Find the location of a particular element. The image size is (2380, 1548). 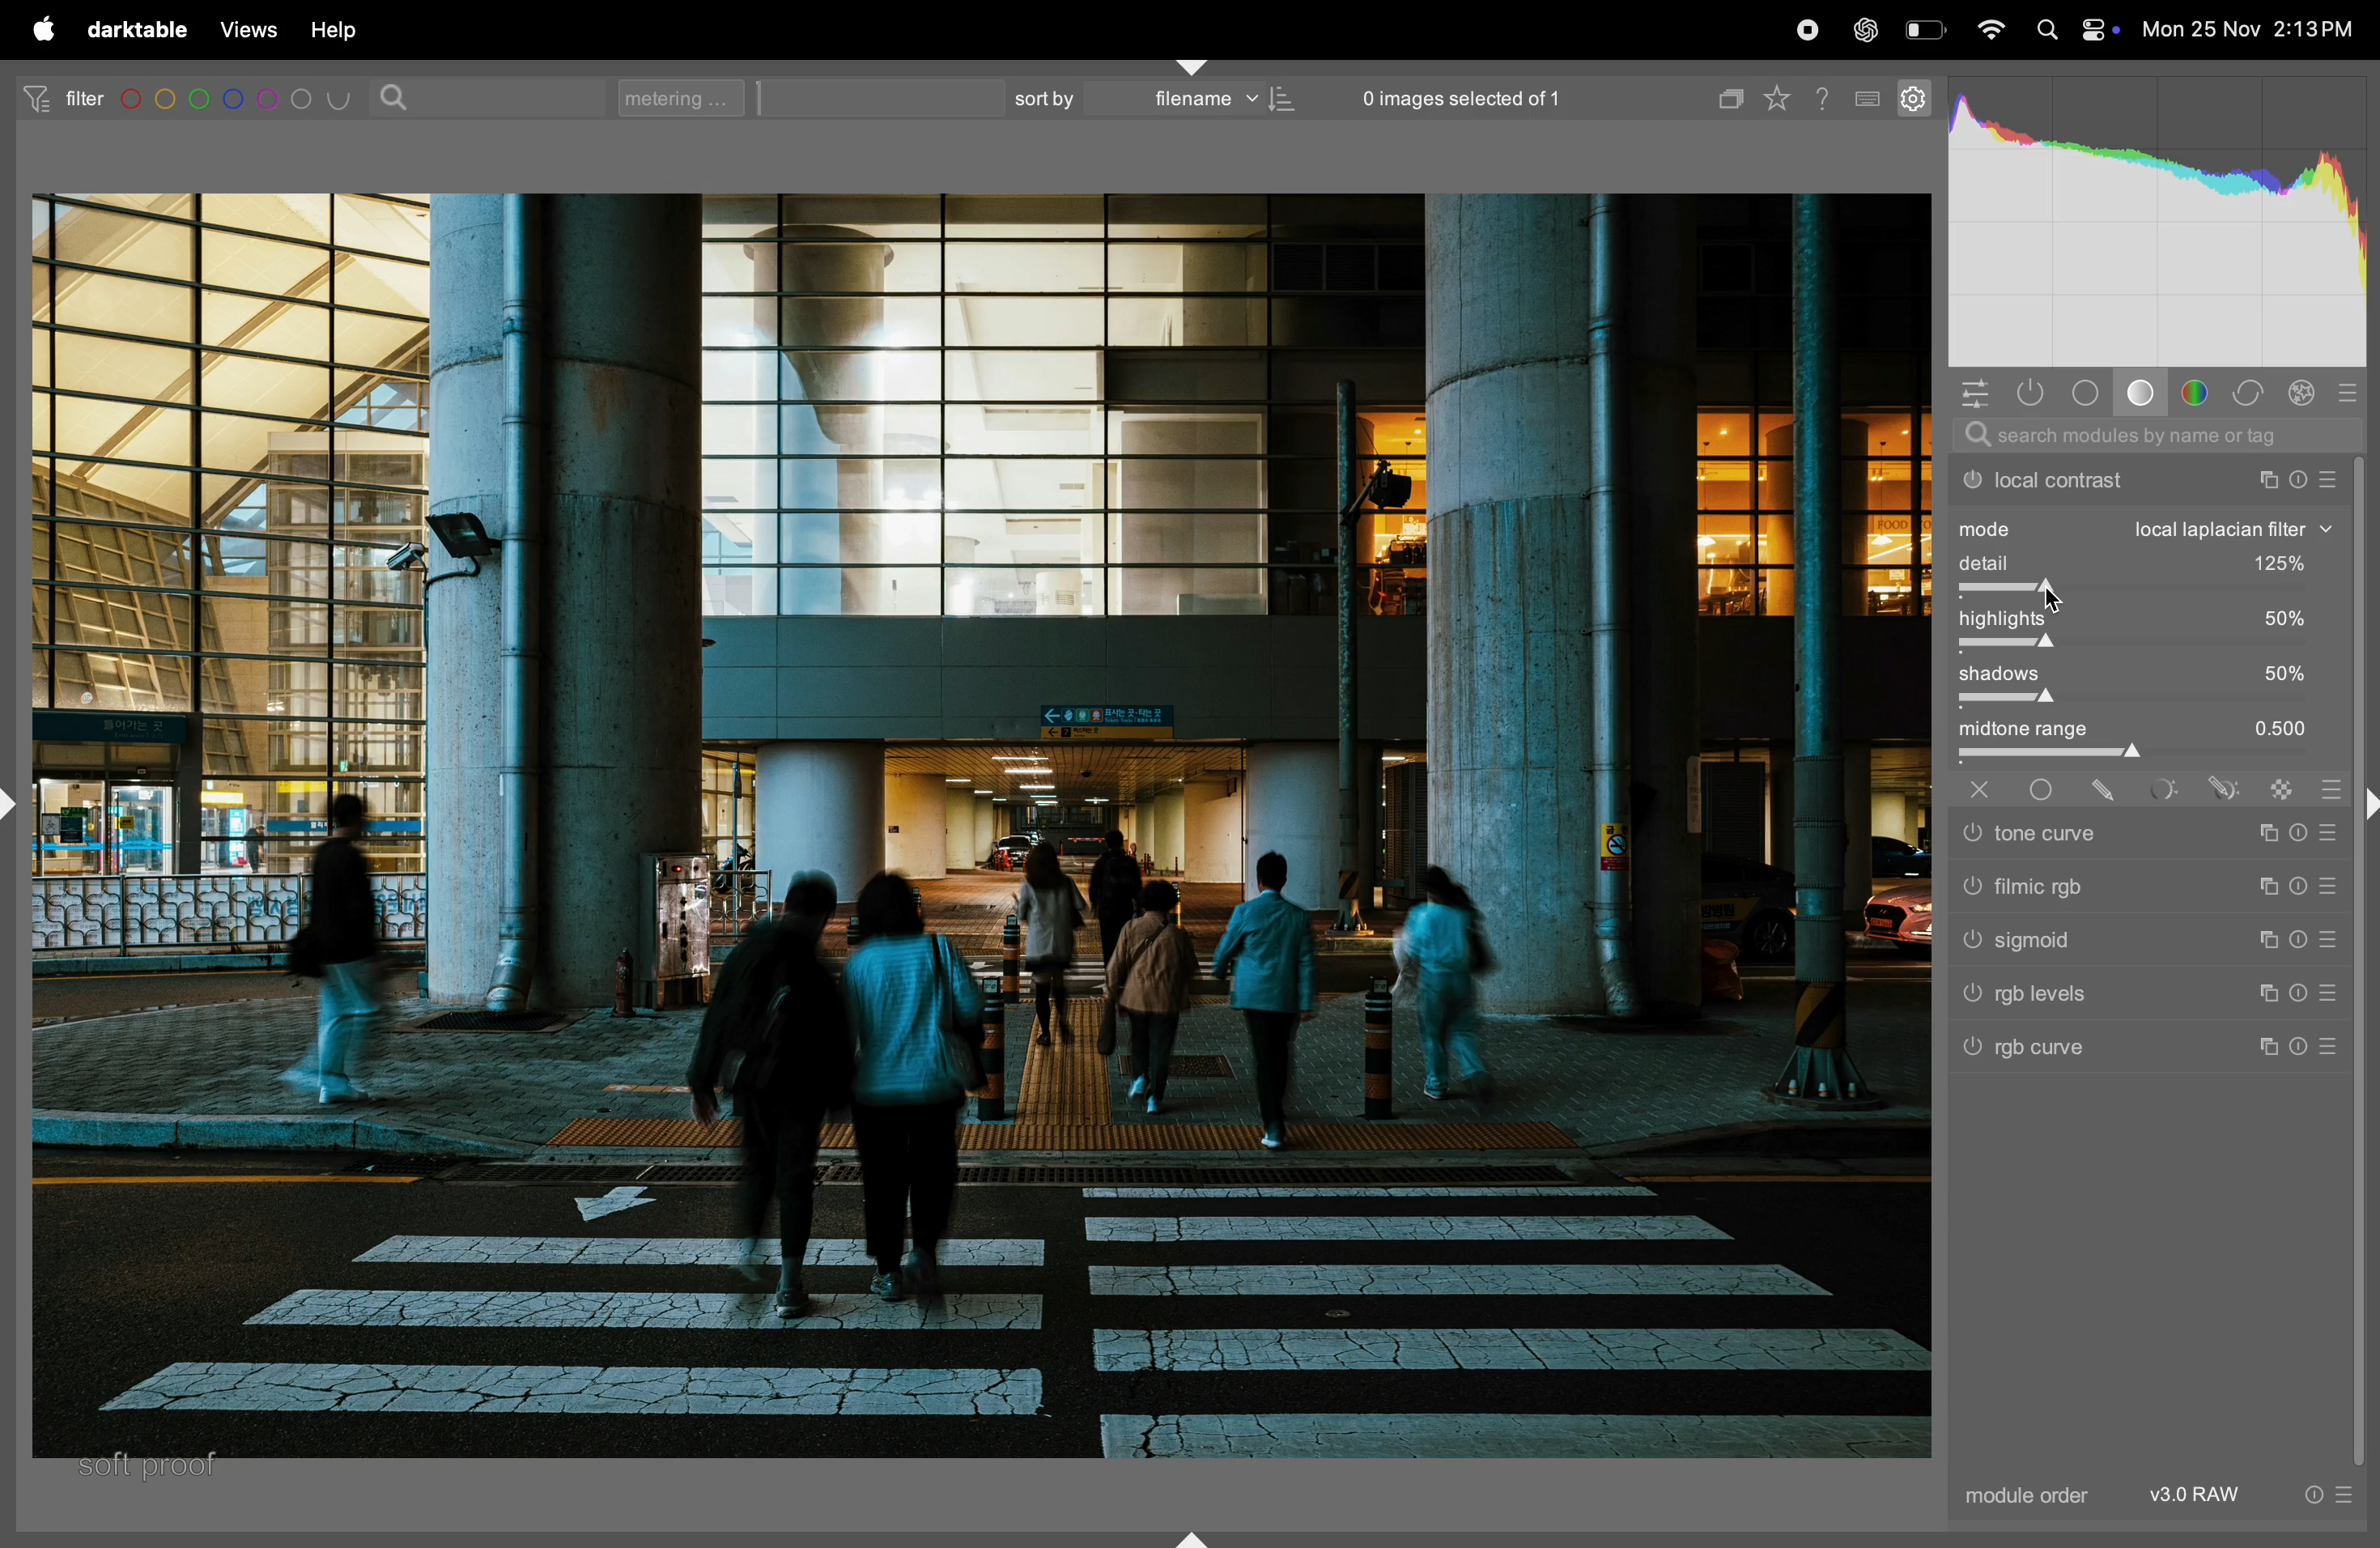

cursor is located at coordinates (2062, 601).